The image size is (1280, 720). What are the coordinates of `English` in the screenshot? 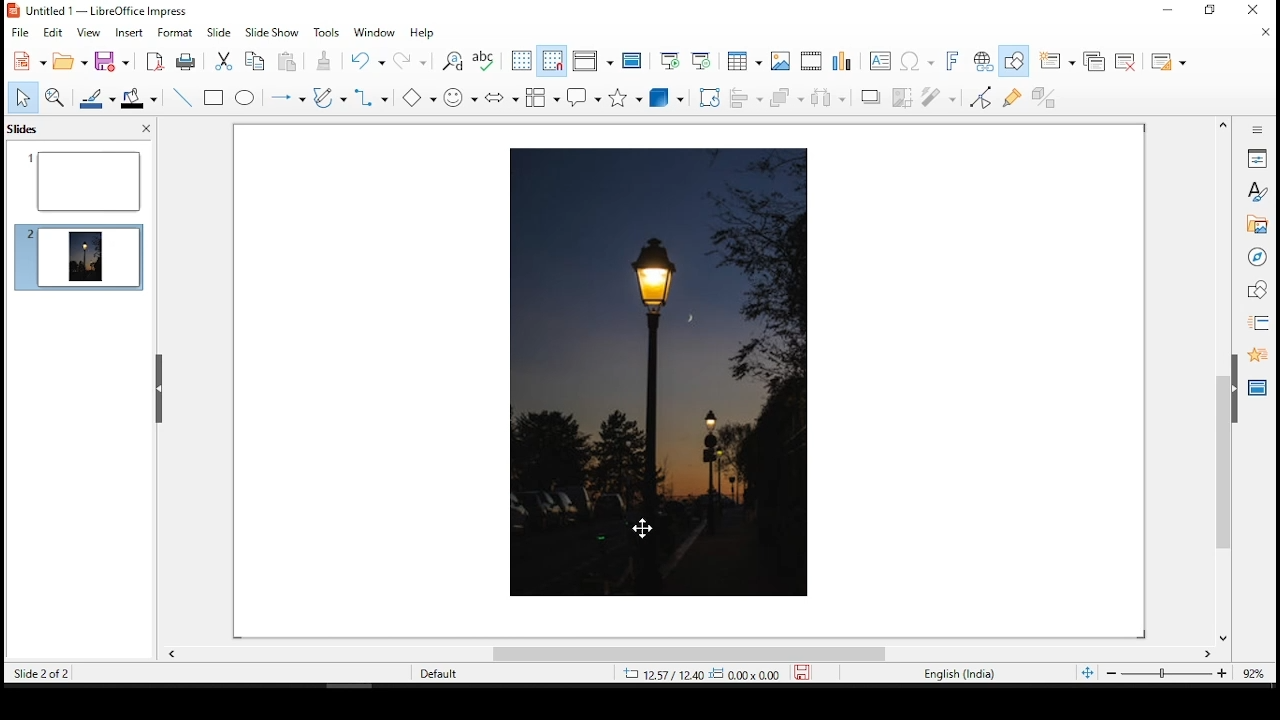 It's located at (958, 676).